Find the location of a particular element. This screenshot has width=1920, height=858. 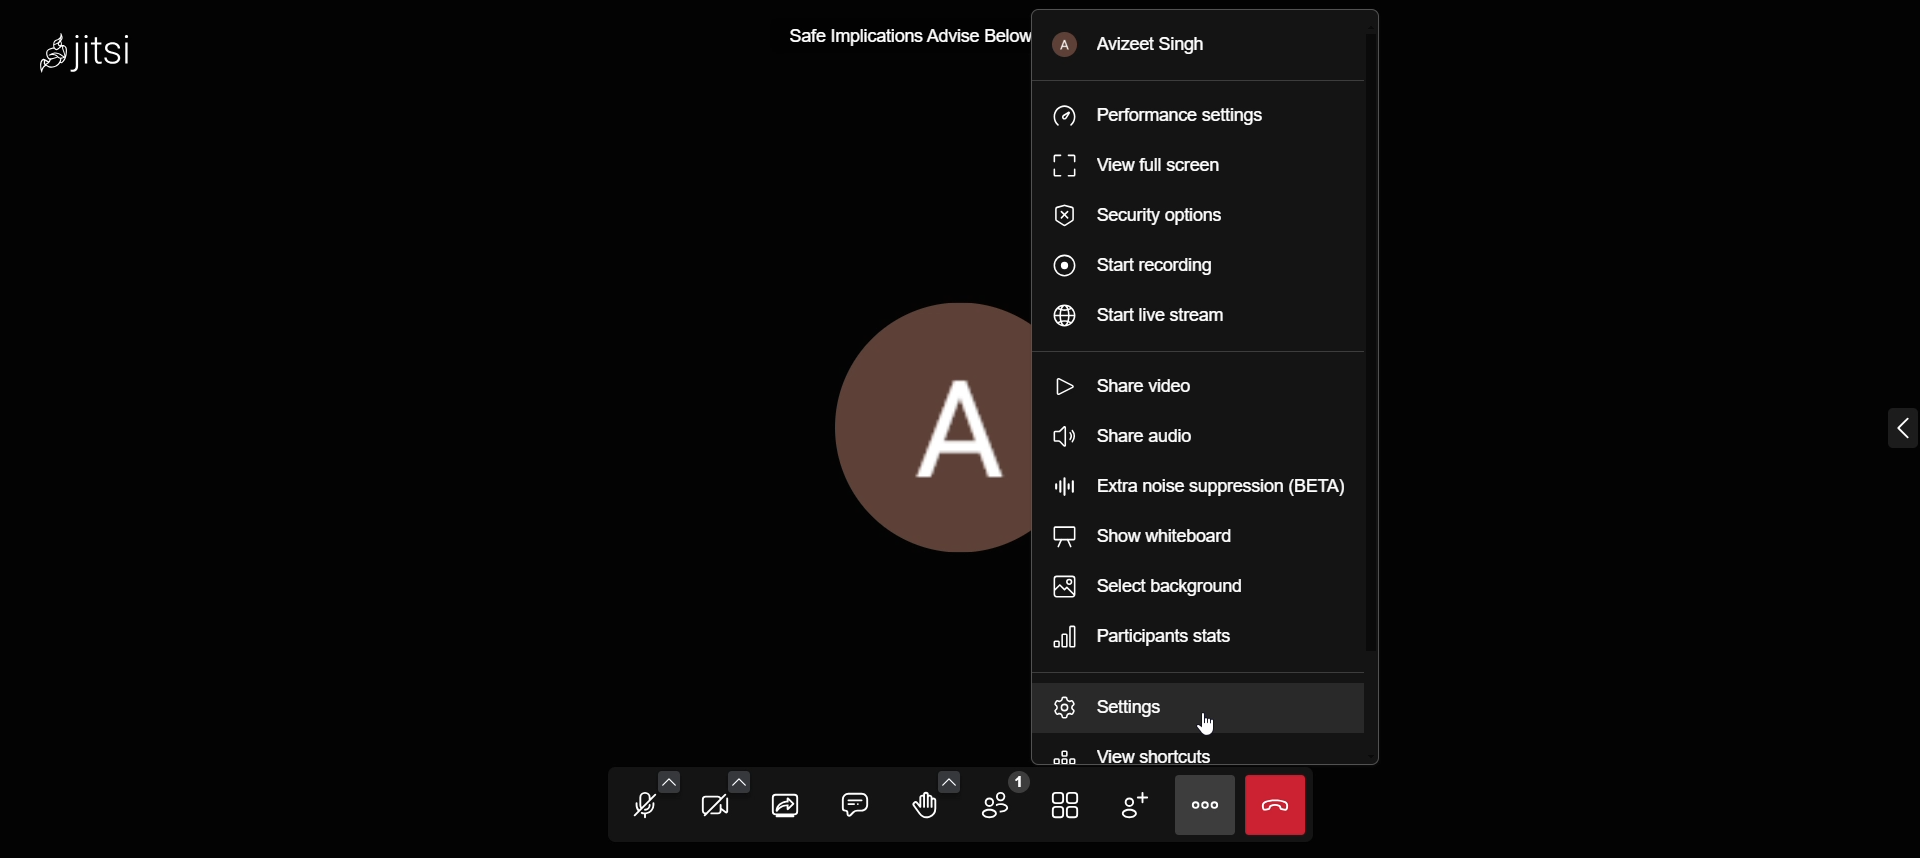

Extra Noise Suppression (BETA) is located at coordinates (1200, 488).